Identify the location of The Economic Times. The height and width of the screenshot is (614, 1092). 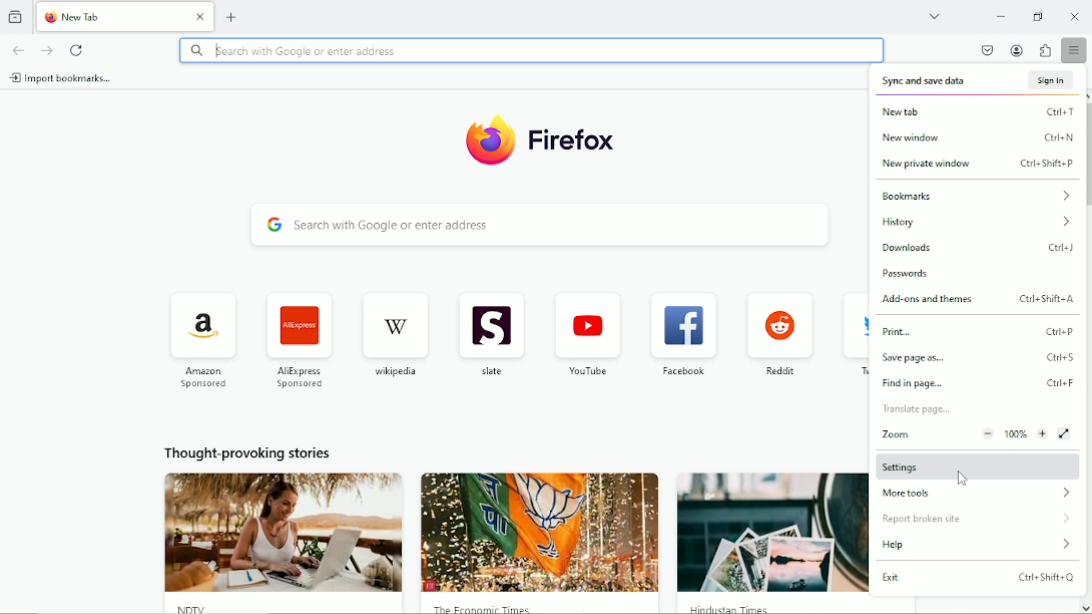
(541, 607).